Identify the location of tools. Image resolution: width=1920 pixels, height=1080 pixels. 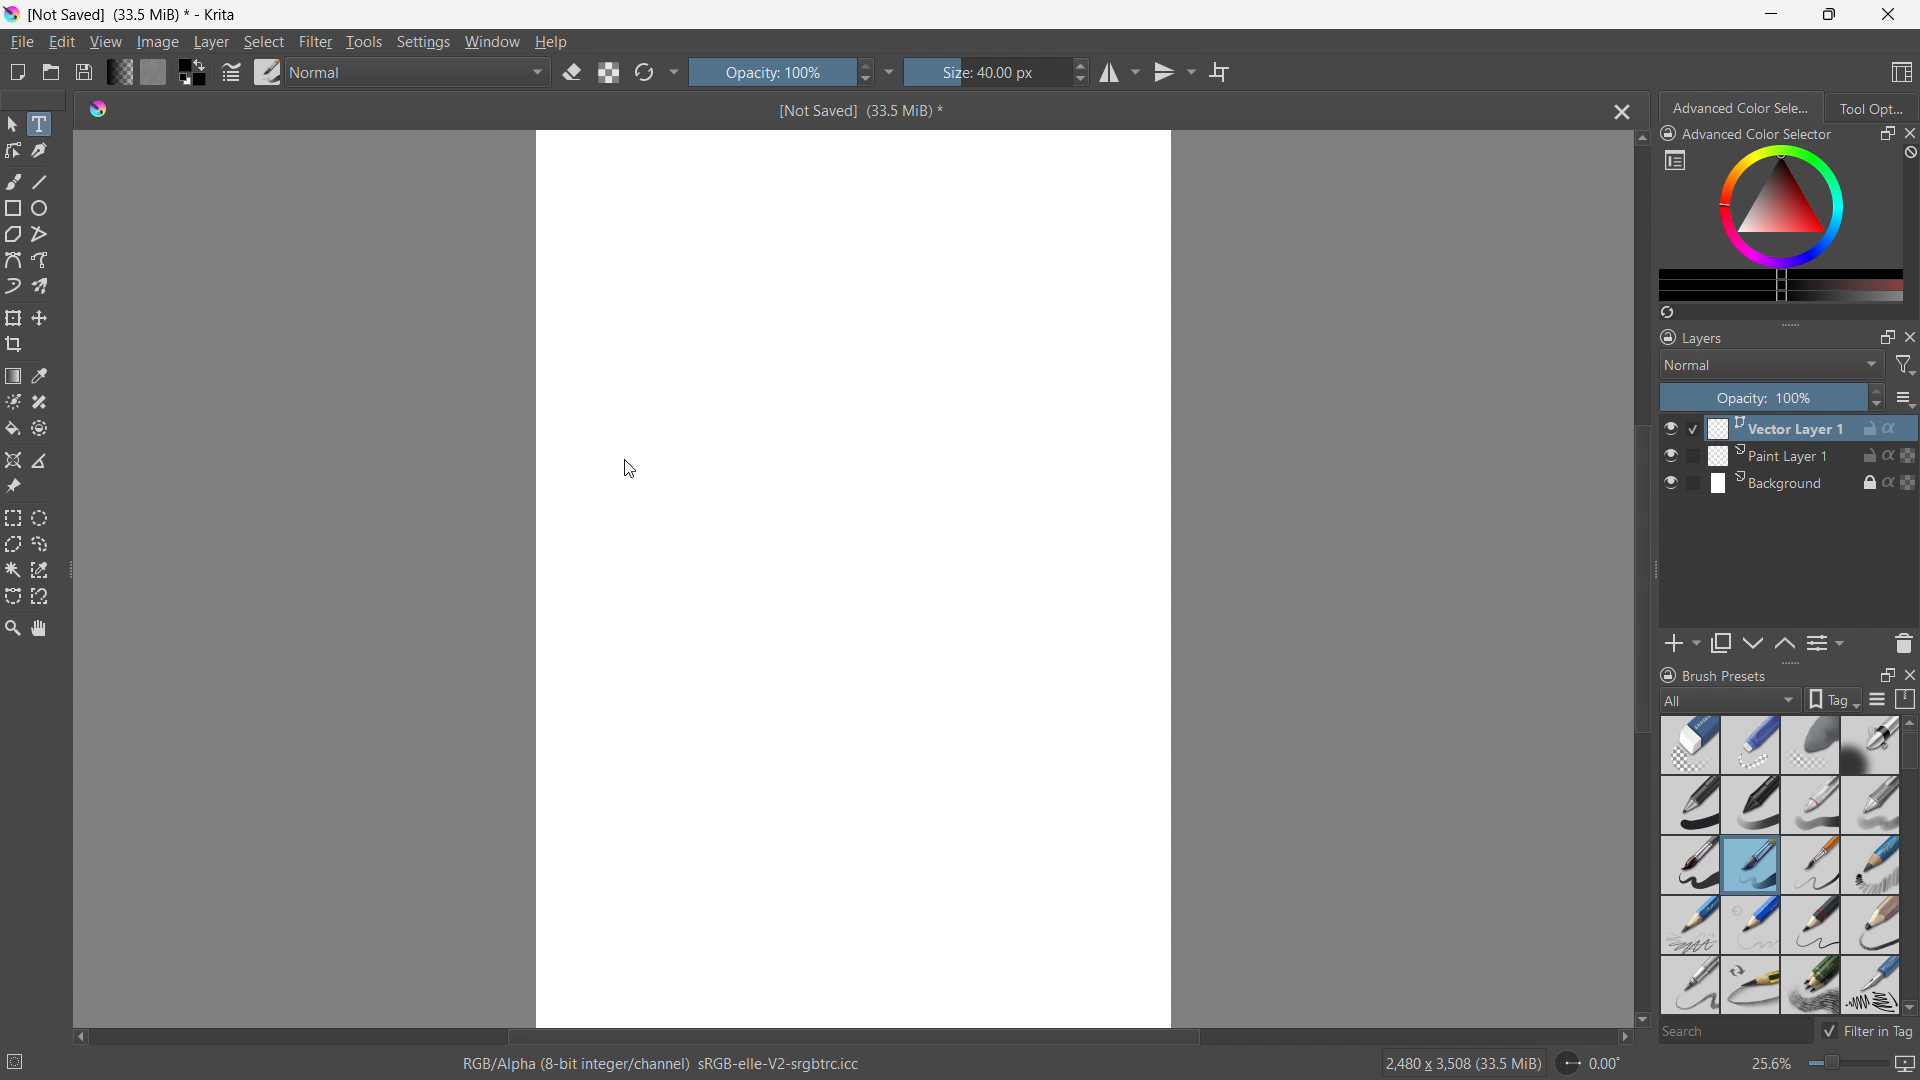
(365, 42).